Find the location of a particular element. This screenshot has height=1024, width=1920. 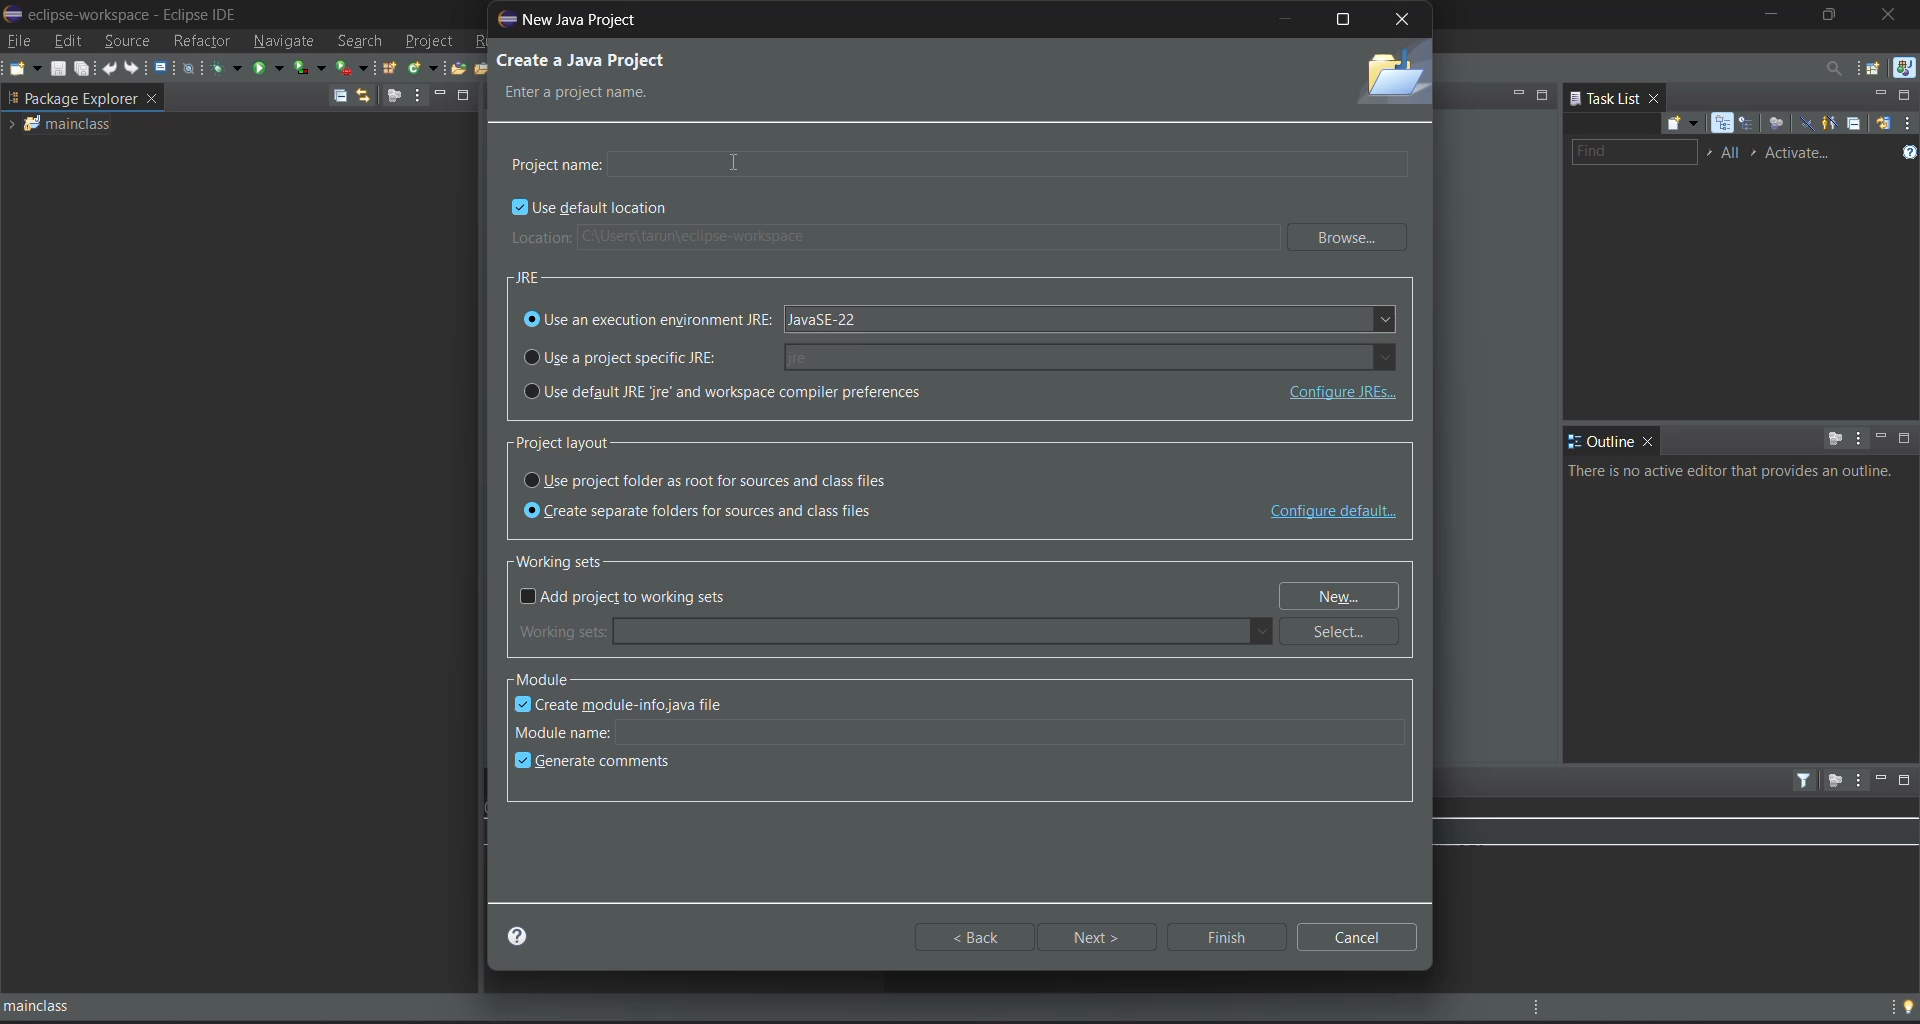

use project folder as root is located at coordinates (718, 480).